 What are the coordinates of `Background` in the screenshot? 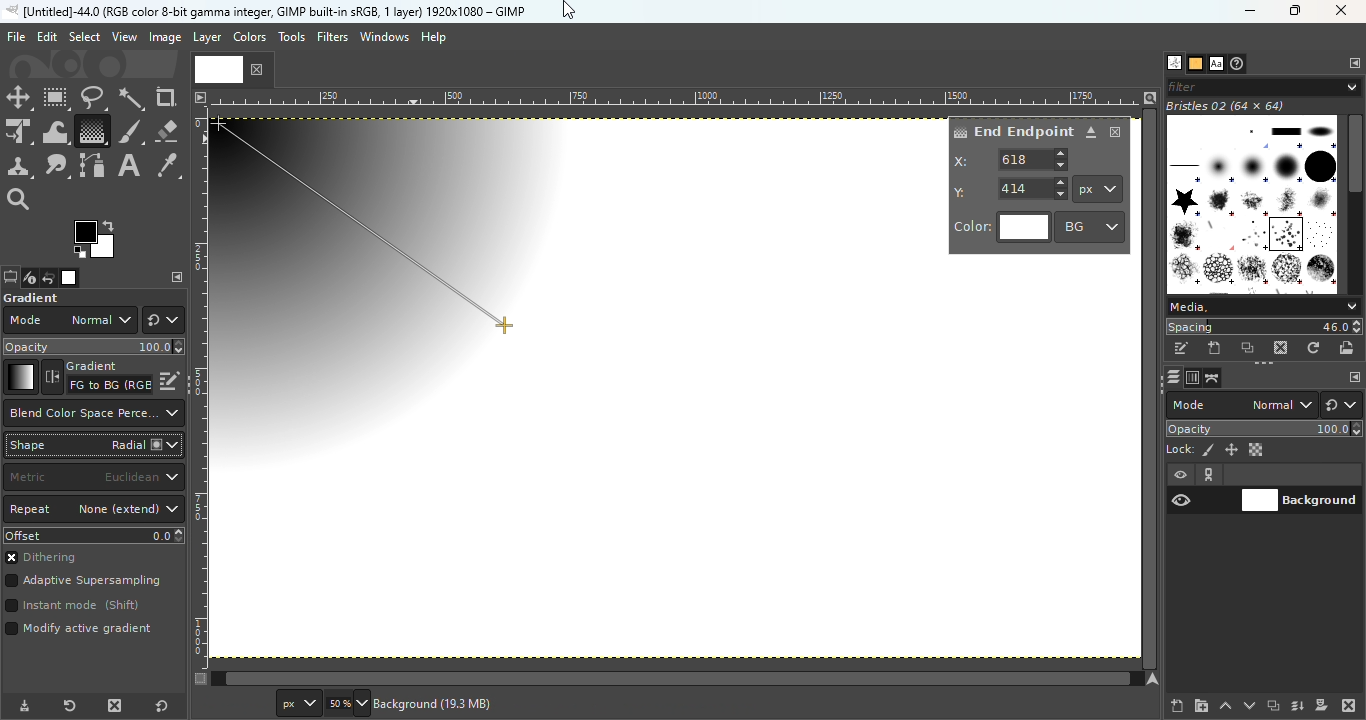 It's located at (1300, 498).